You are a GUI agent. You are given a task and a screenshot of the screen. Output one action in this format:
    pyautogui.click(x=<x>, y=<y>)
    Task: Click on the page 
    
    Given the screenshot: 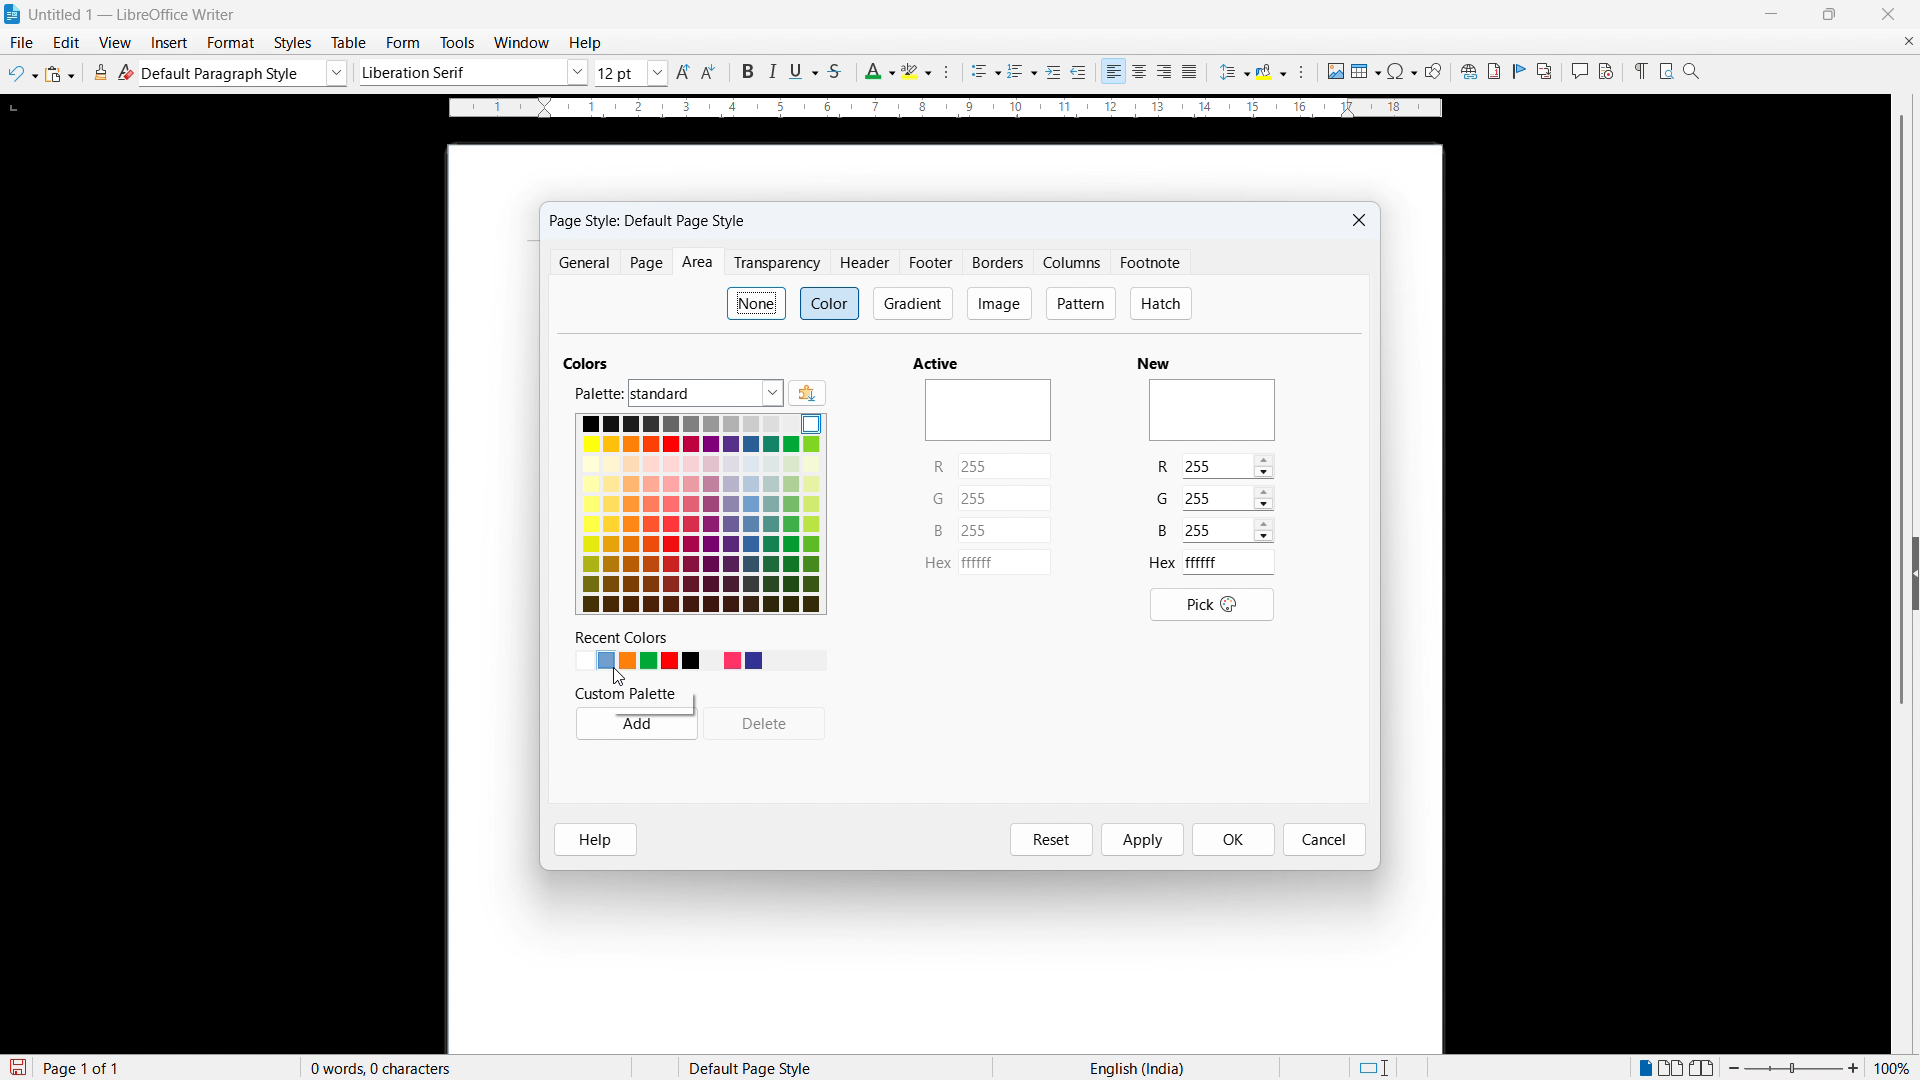 What is the action you would take?
    pyautogui.click(x=646, y=262)
    